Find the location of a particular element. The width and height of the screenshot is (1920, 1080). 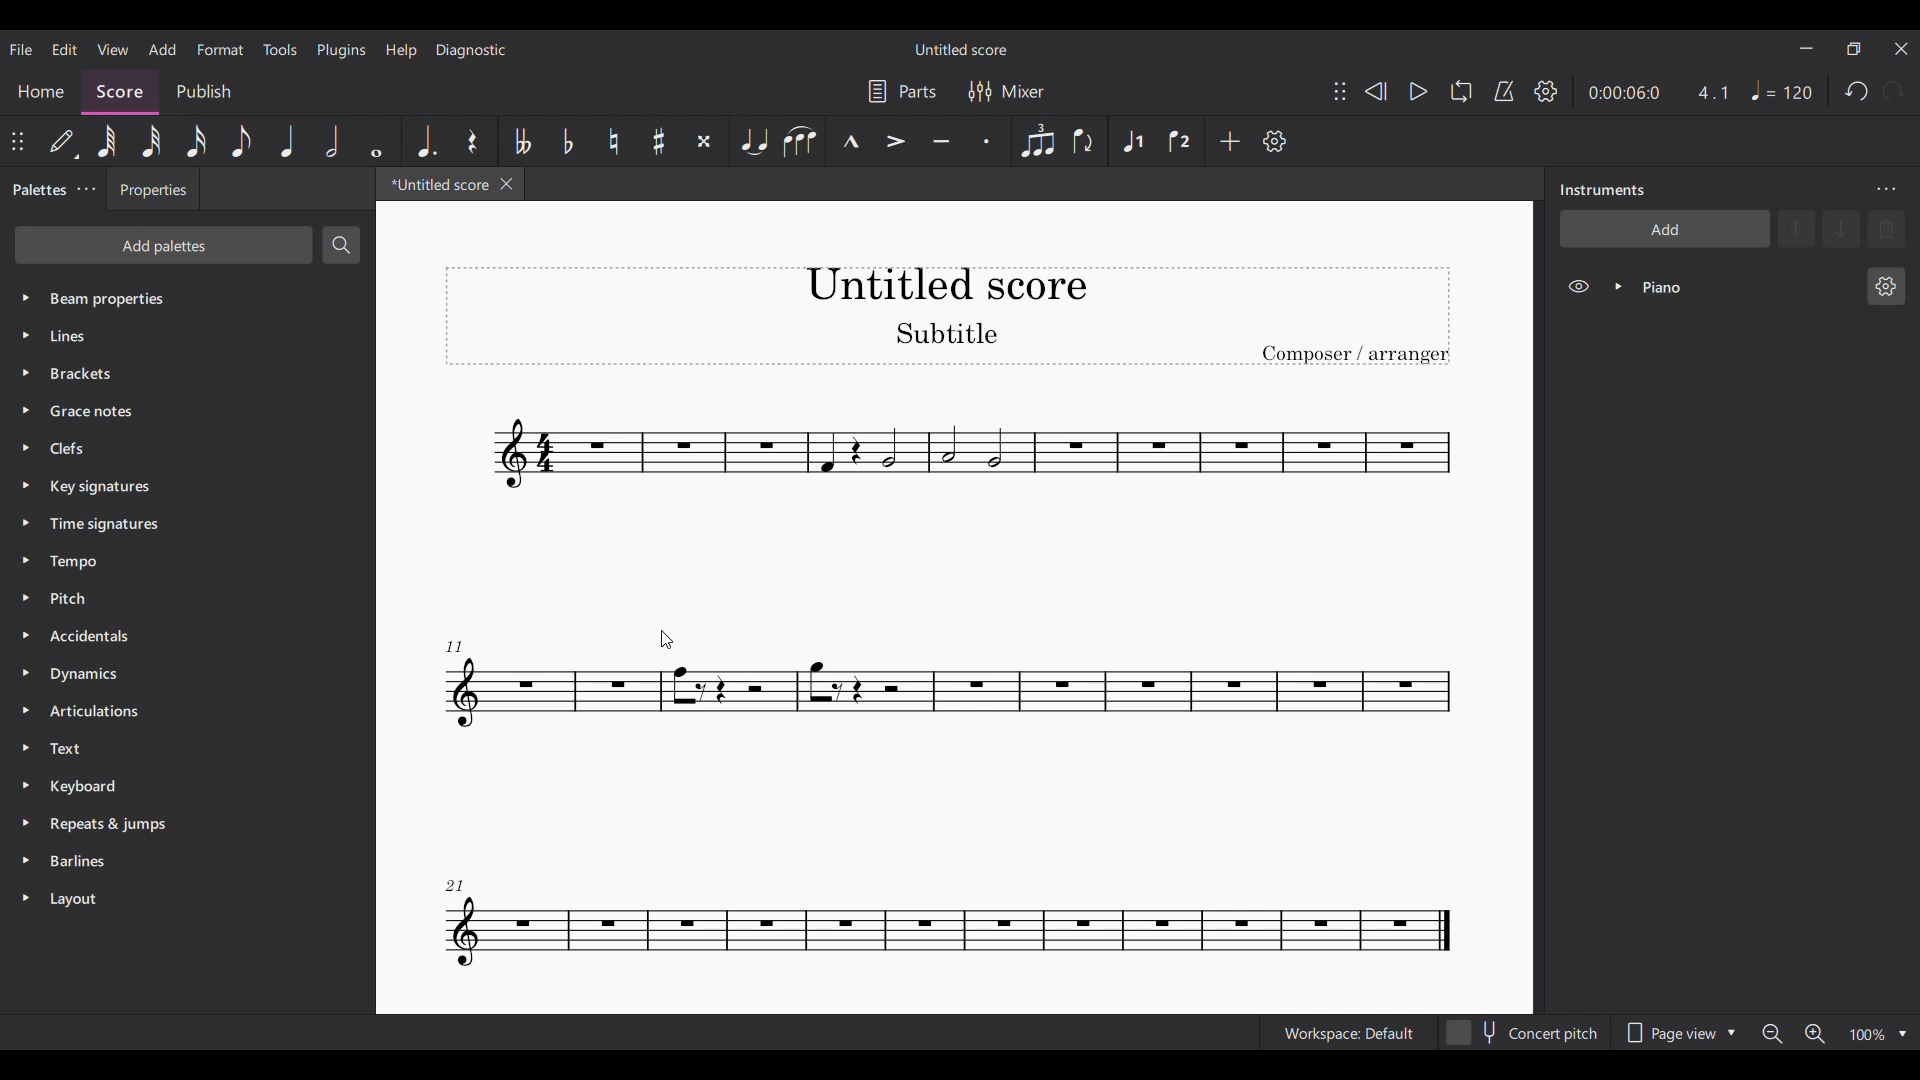

Default is located at coordinates (64, 141).